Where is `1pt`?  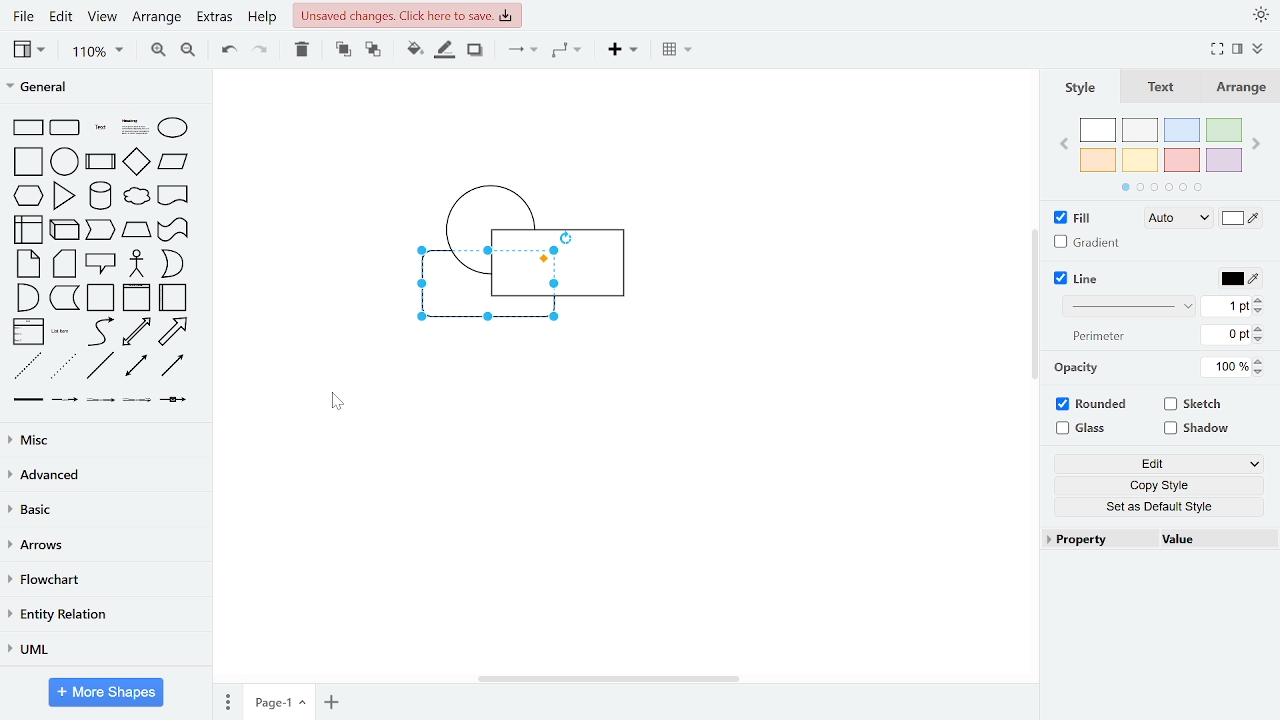
1pt is located at coordinates (1226, 306).